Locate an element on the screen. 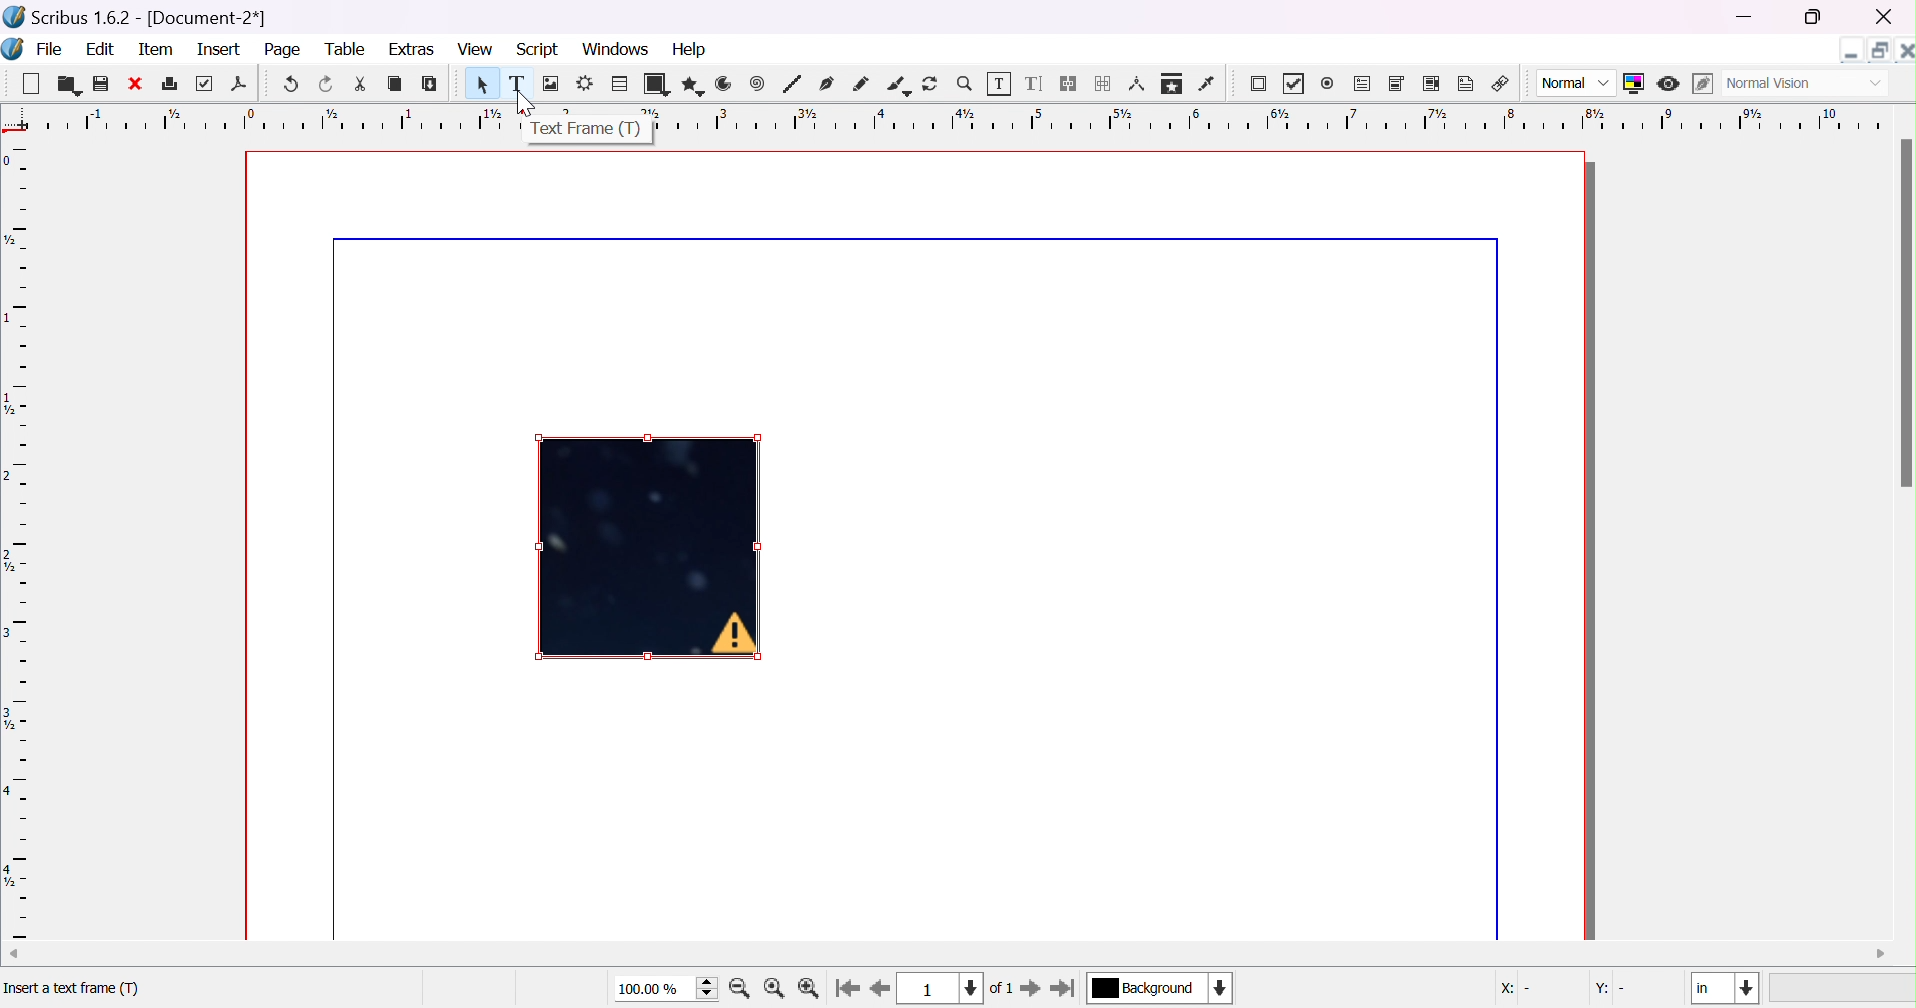 The height and width of the screenshot is (1008, 1916). Inset a text frame (T) is located at coordinates (163, 991).